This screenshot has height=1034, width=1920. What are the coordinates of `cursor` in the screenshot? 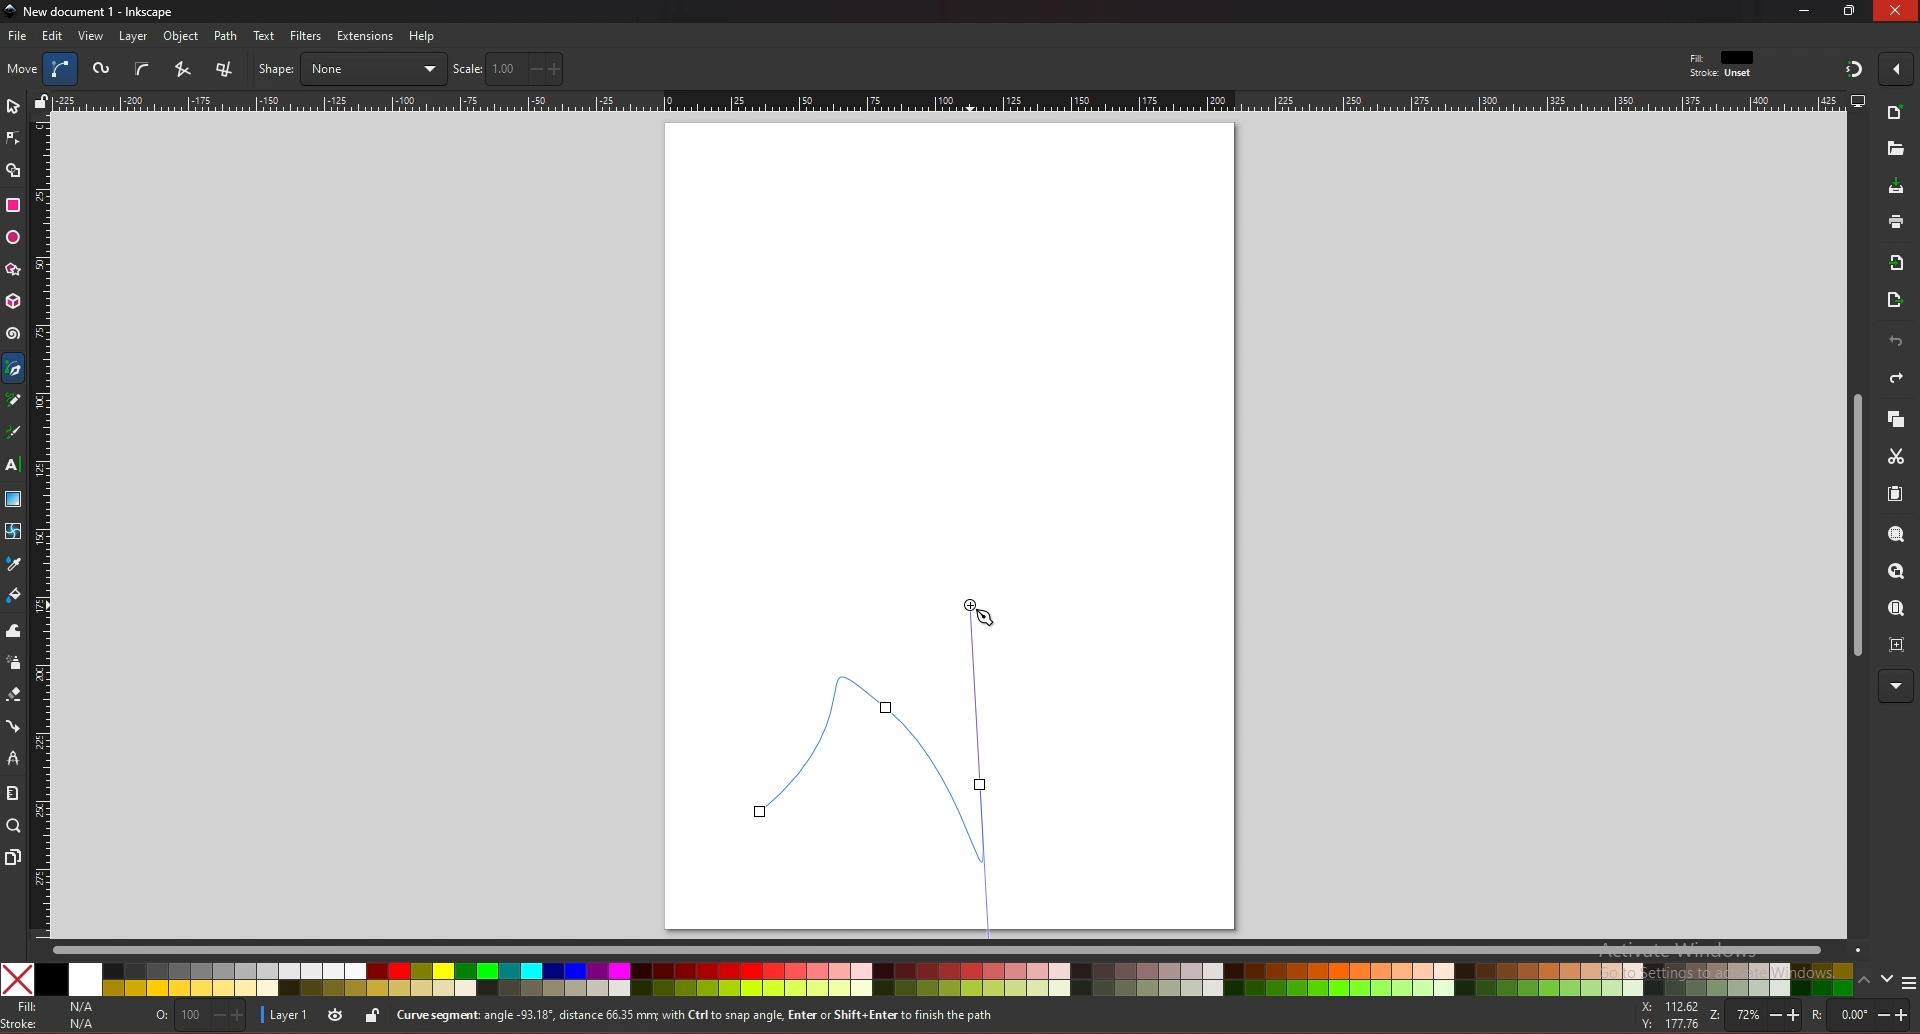 It's located at (987, 615).